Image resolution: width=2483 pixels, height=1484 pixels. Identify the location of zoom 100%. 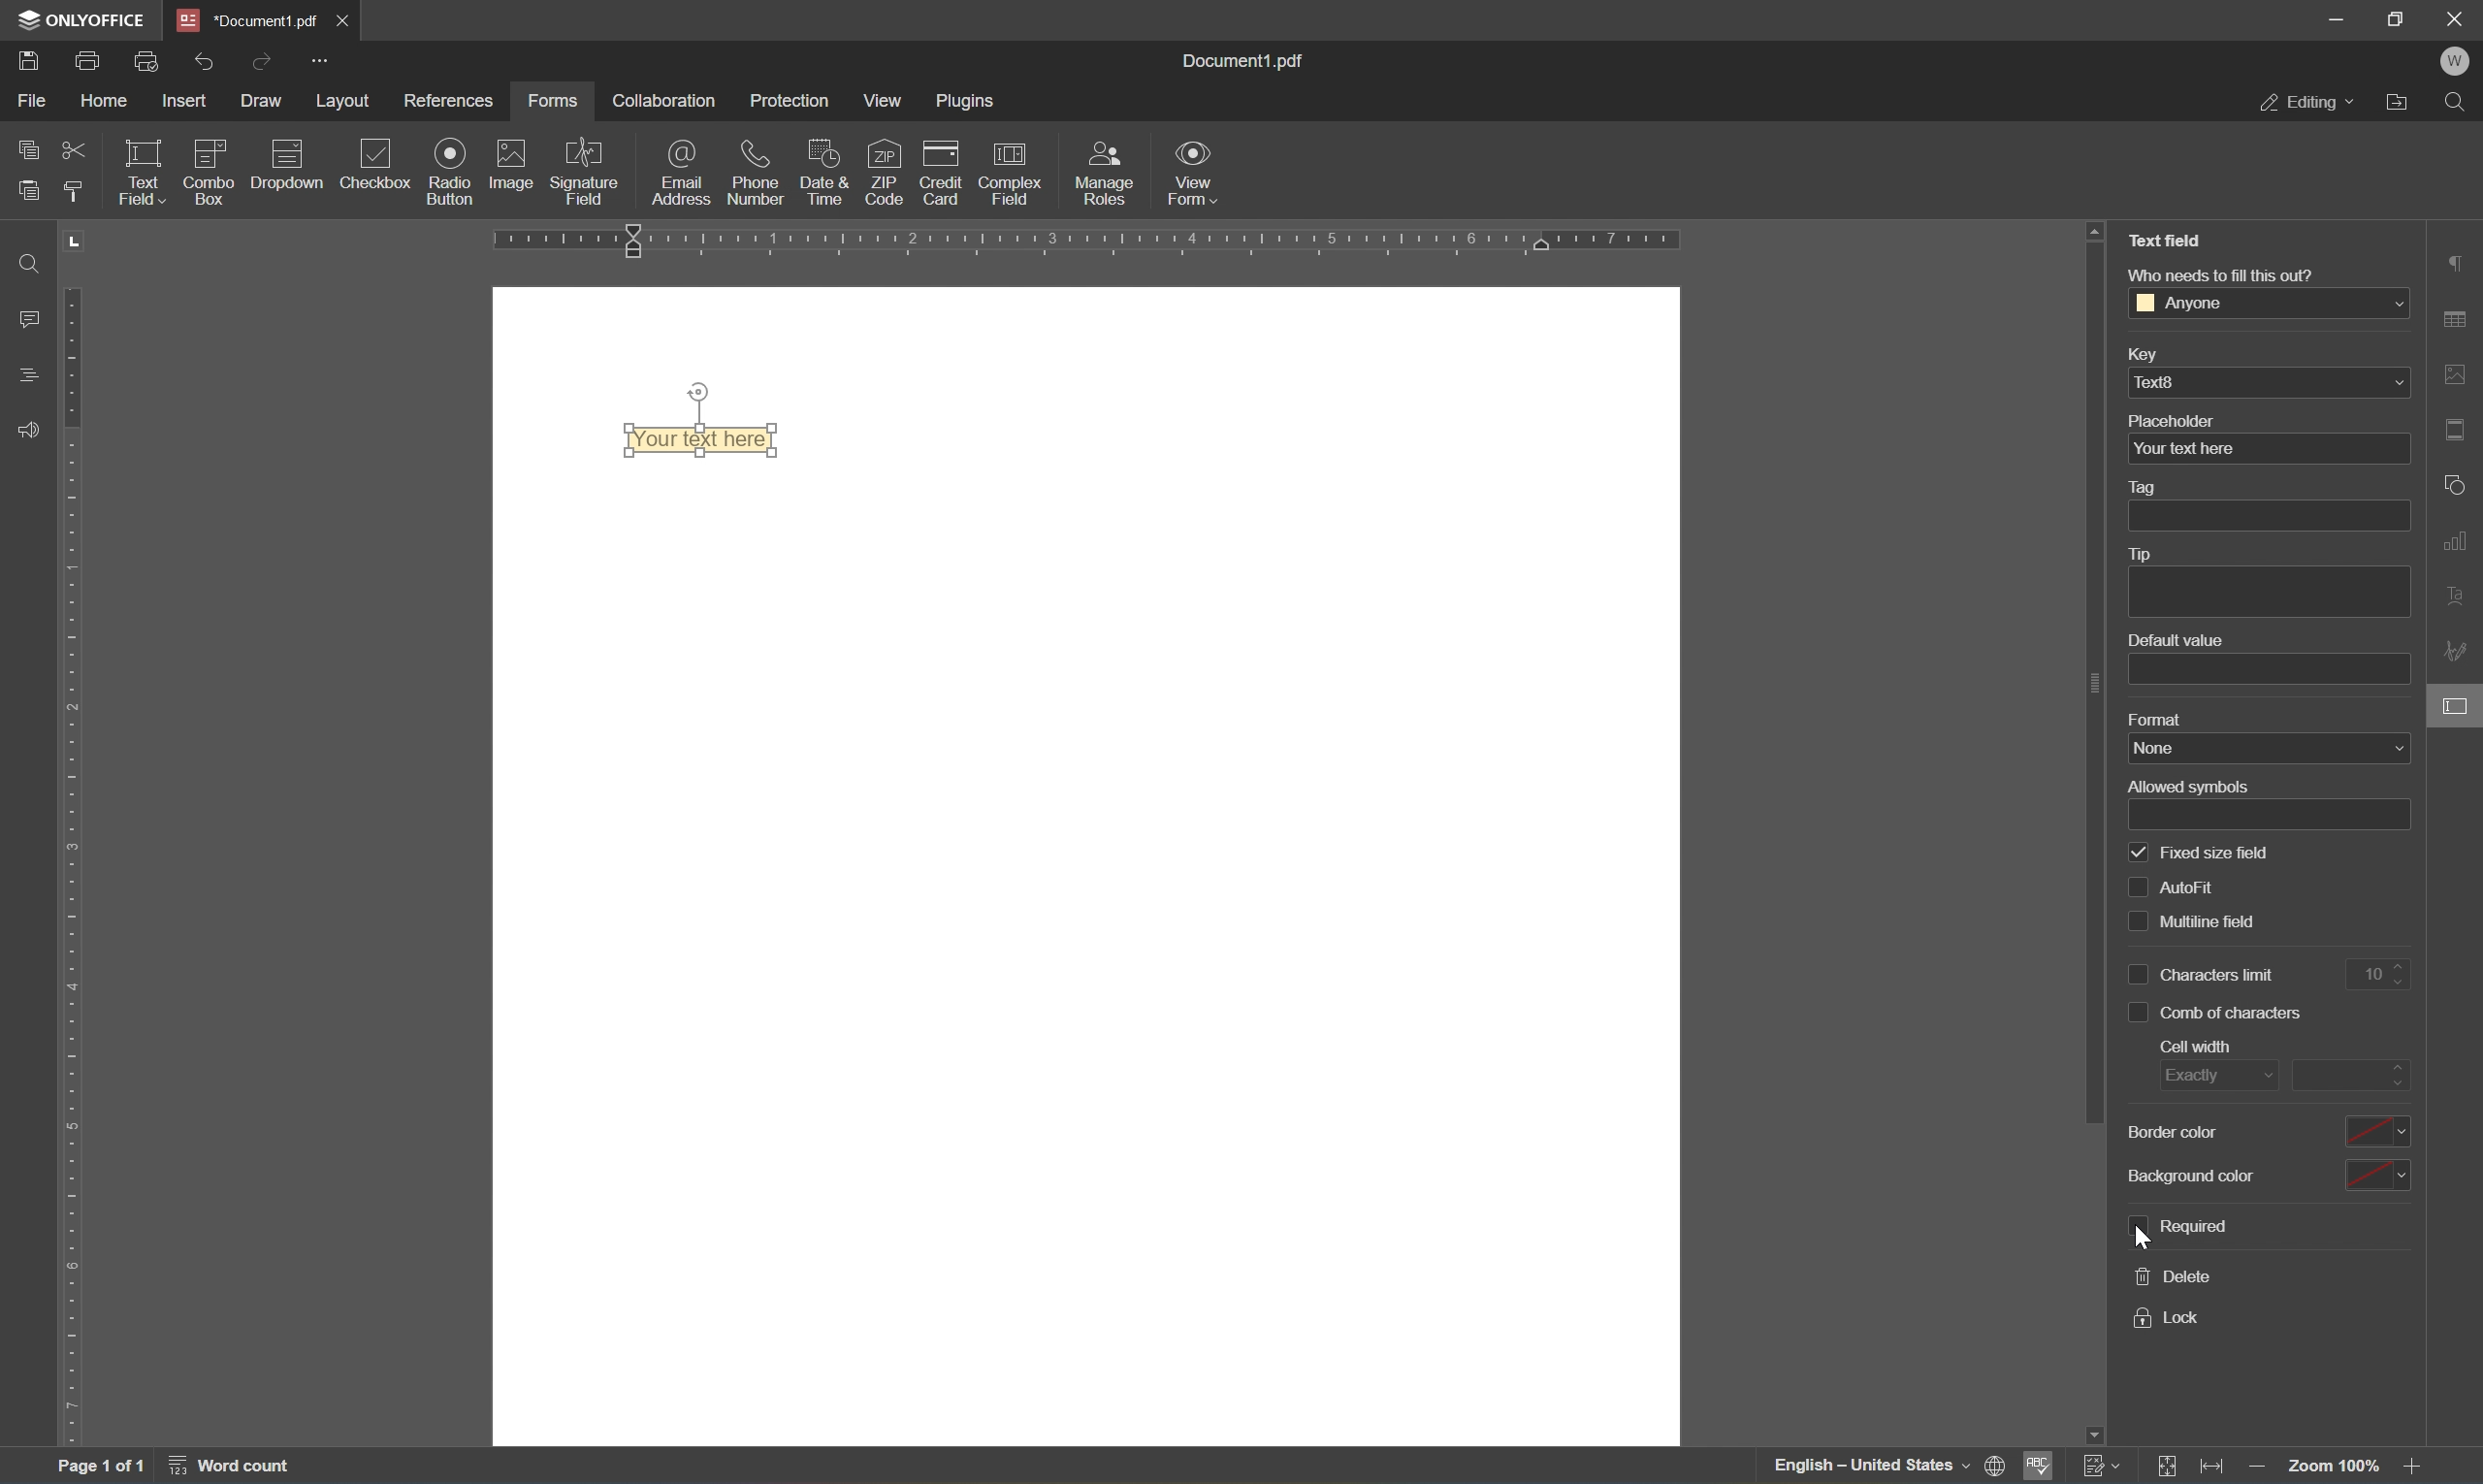
(2335, 1468).